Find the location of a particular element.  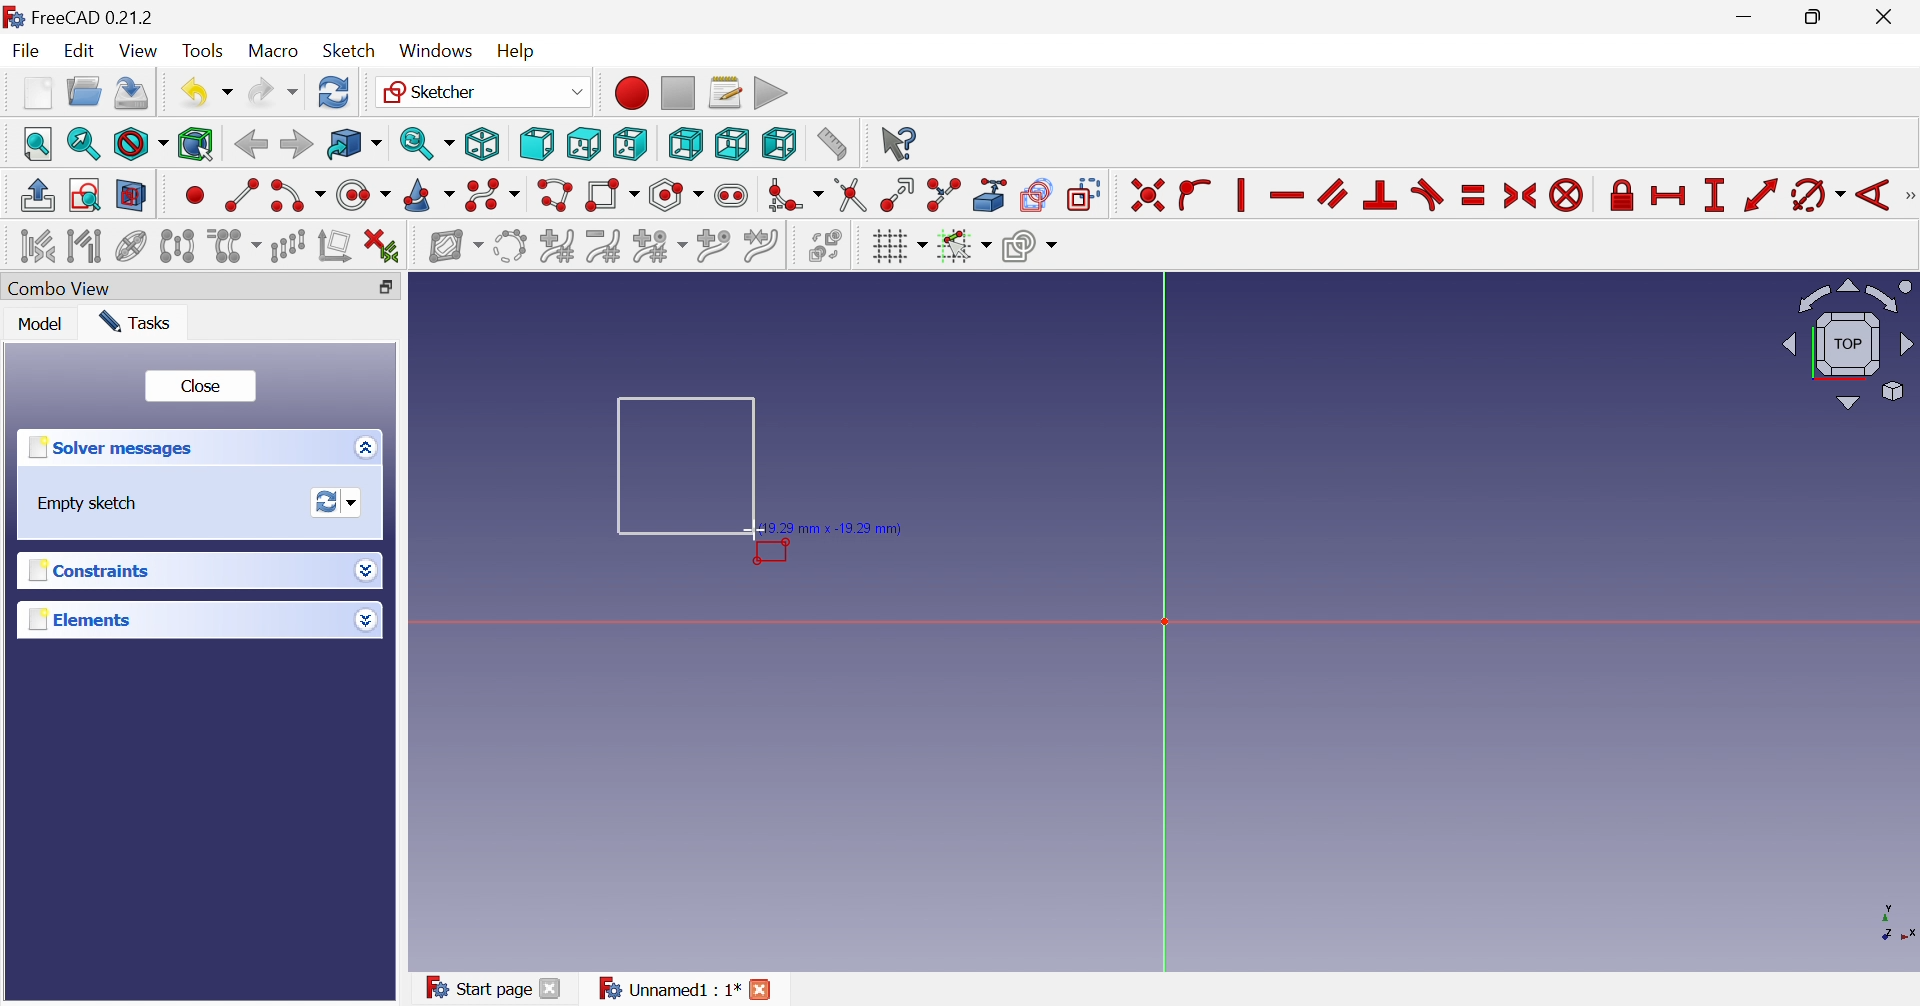

Constrain lock is located at coordinates (1622, 193).